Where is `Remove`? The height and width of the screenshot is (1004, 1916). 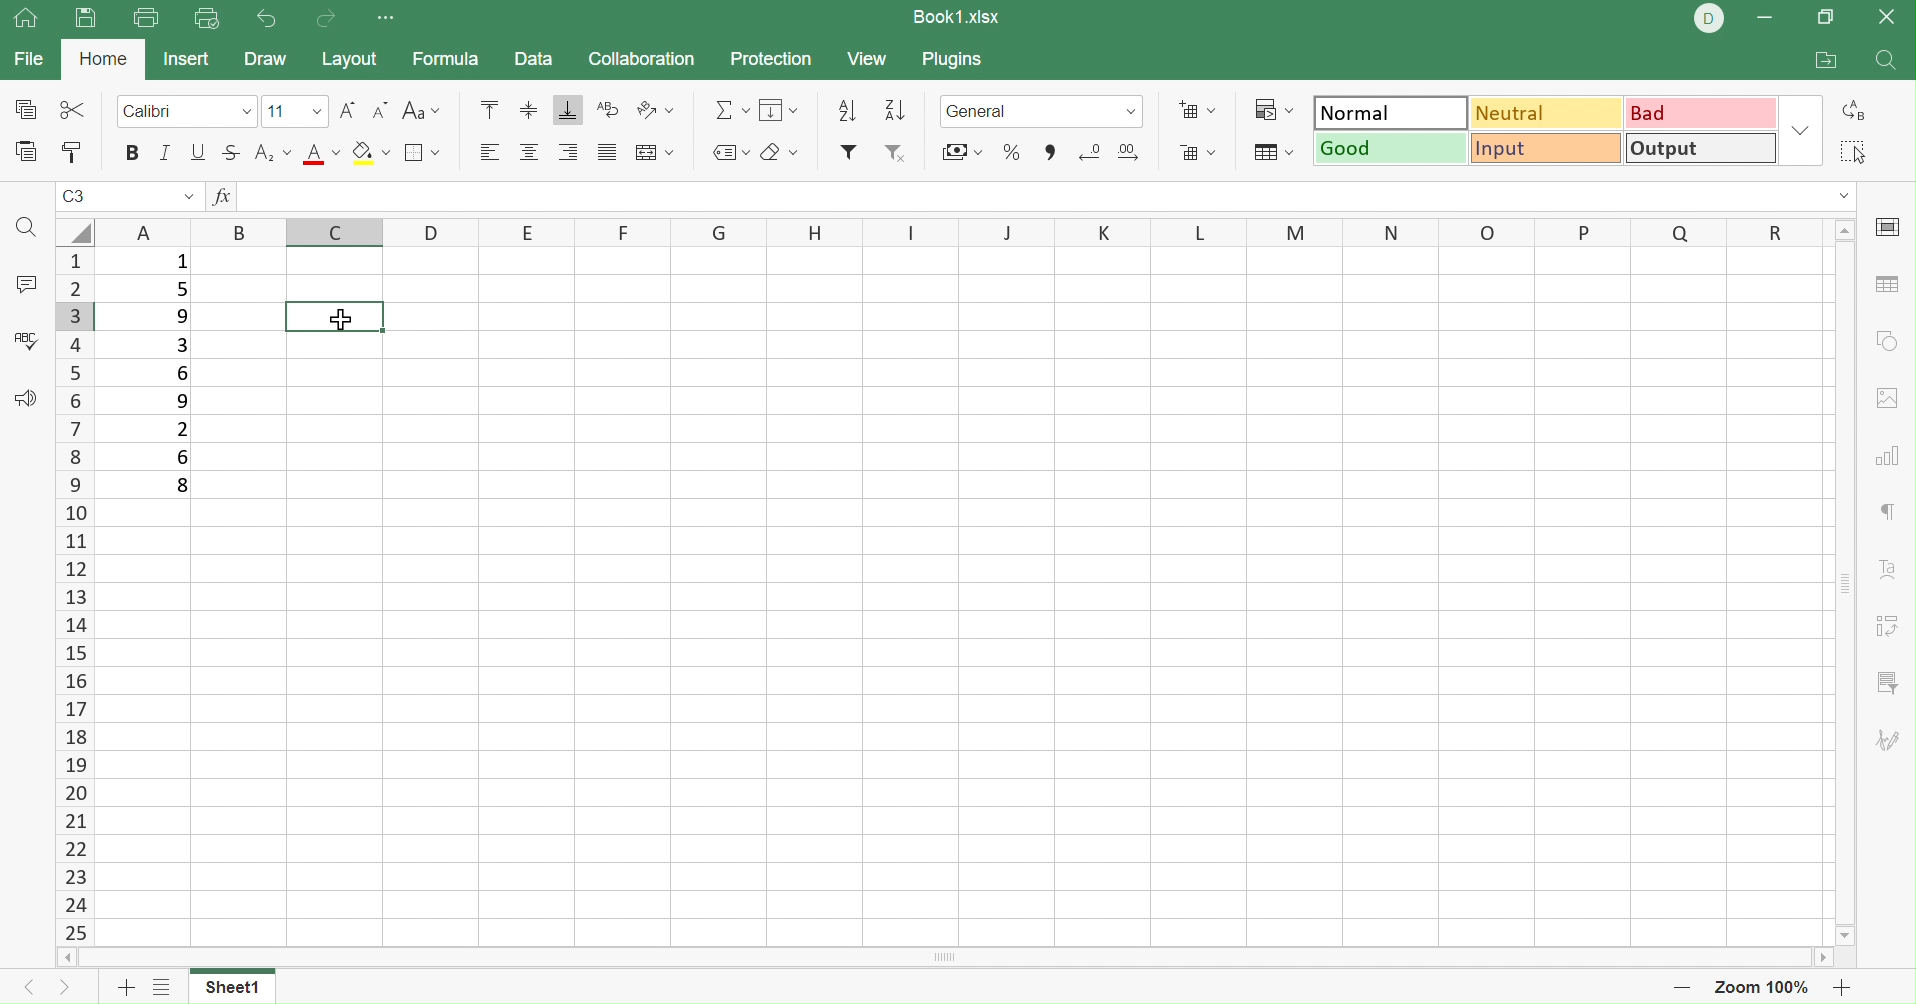
Remove is located at coordinates (895, 153).